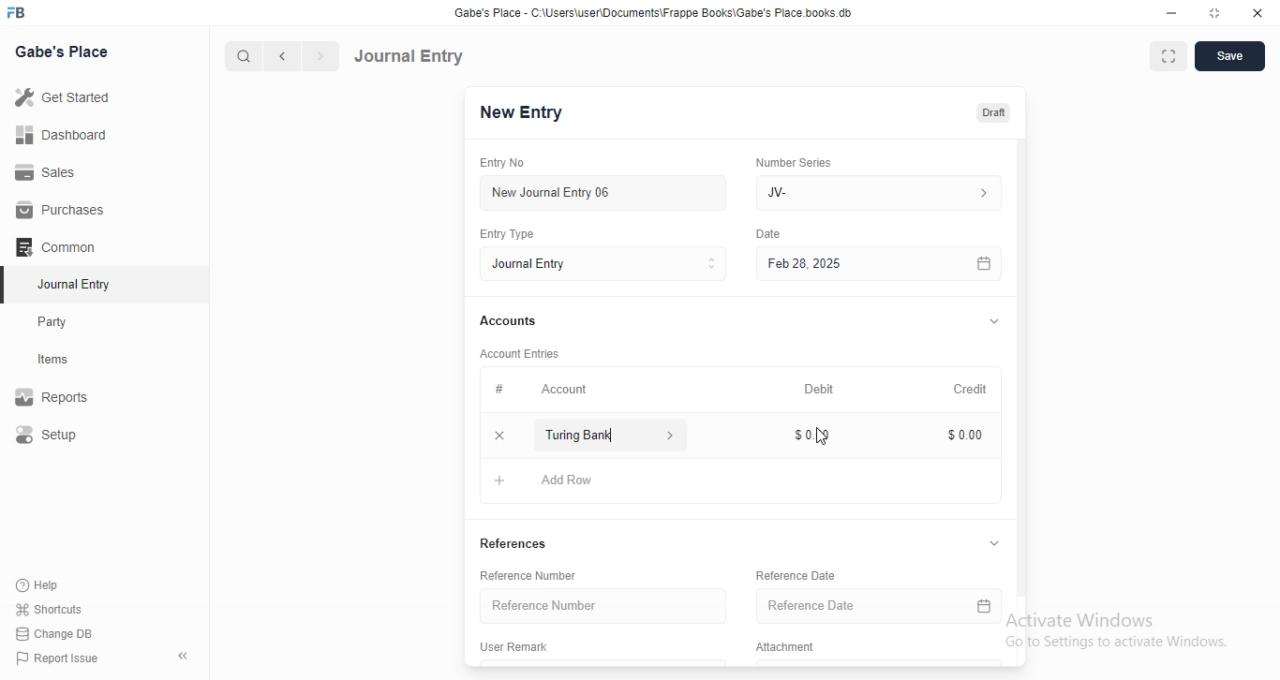 This screenshot has height=680, width=1280. I want to click on ) Report Issue, so click(59, 659).